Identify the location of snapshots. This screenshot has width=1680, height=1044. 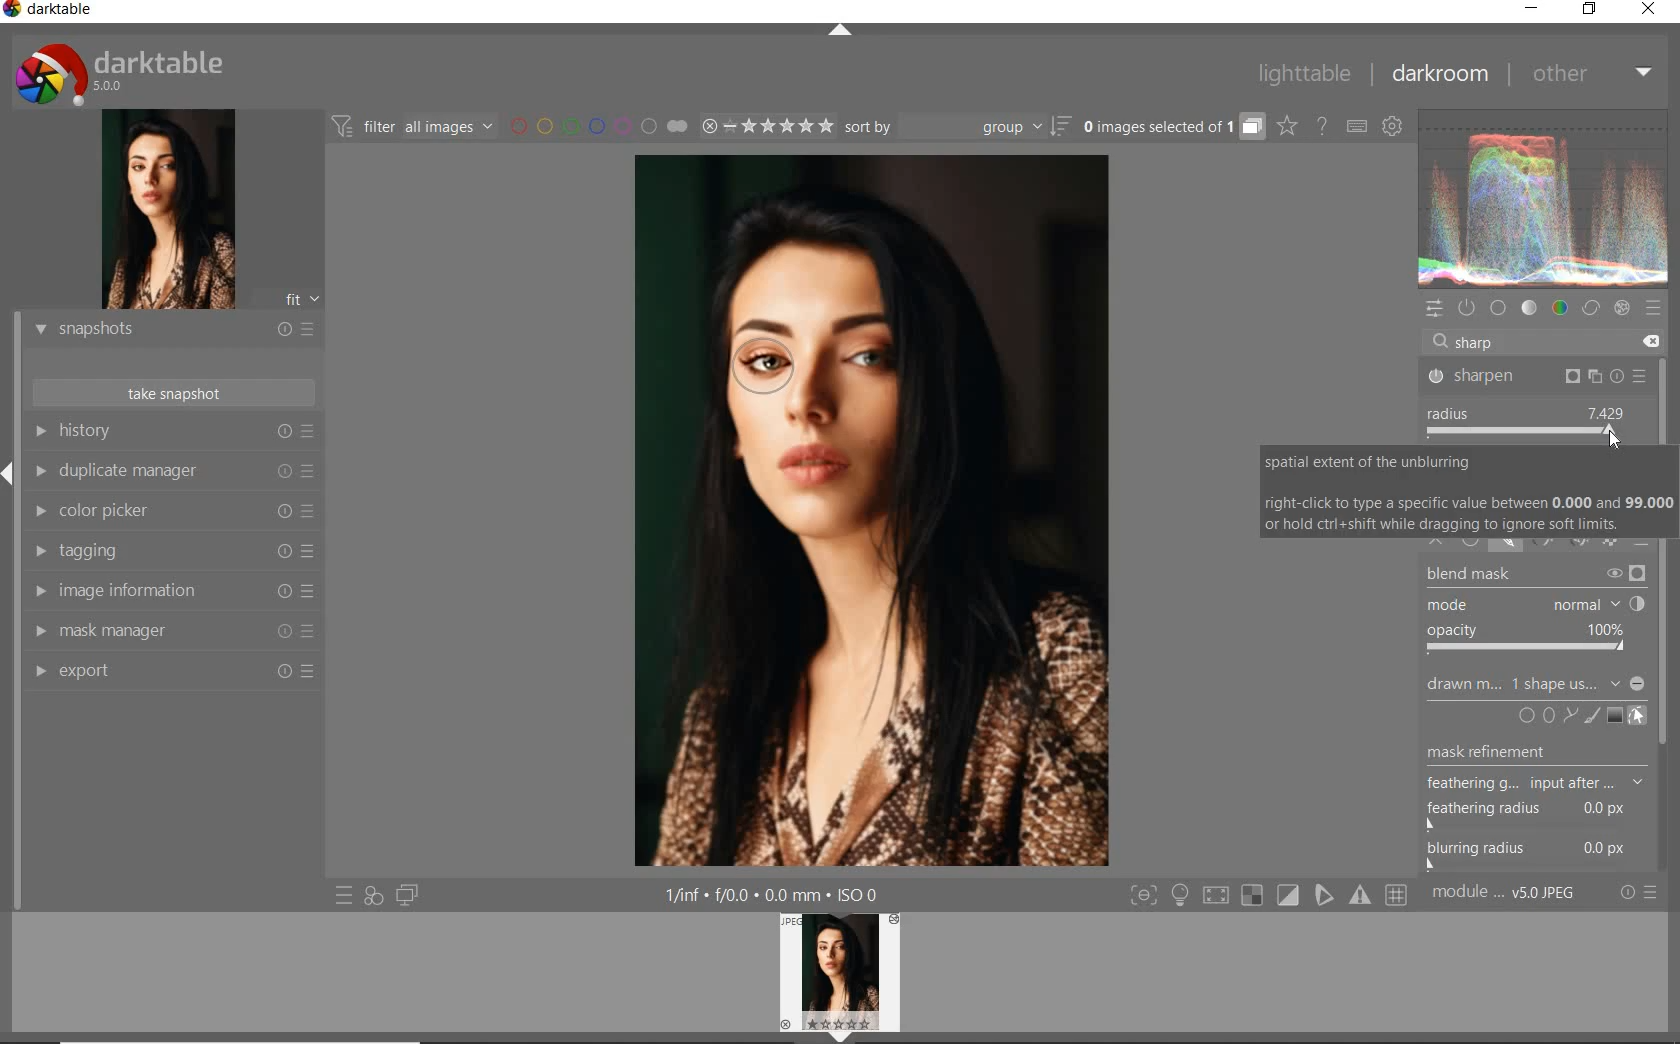
(171, 330).